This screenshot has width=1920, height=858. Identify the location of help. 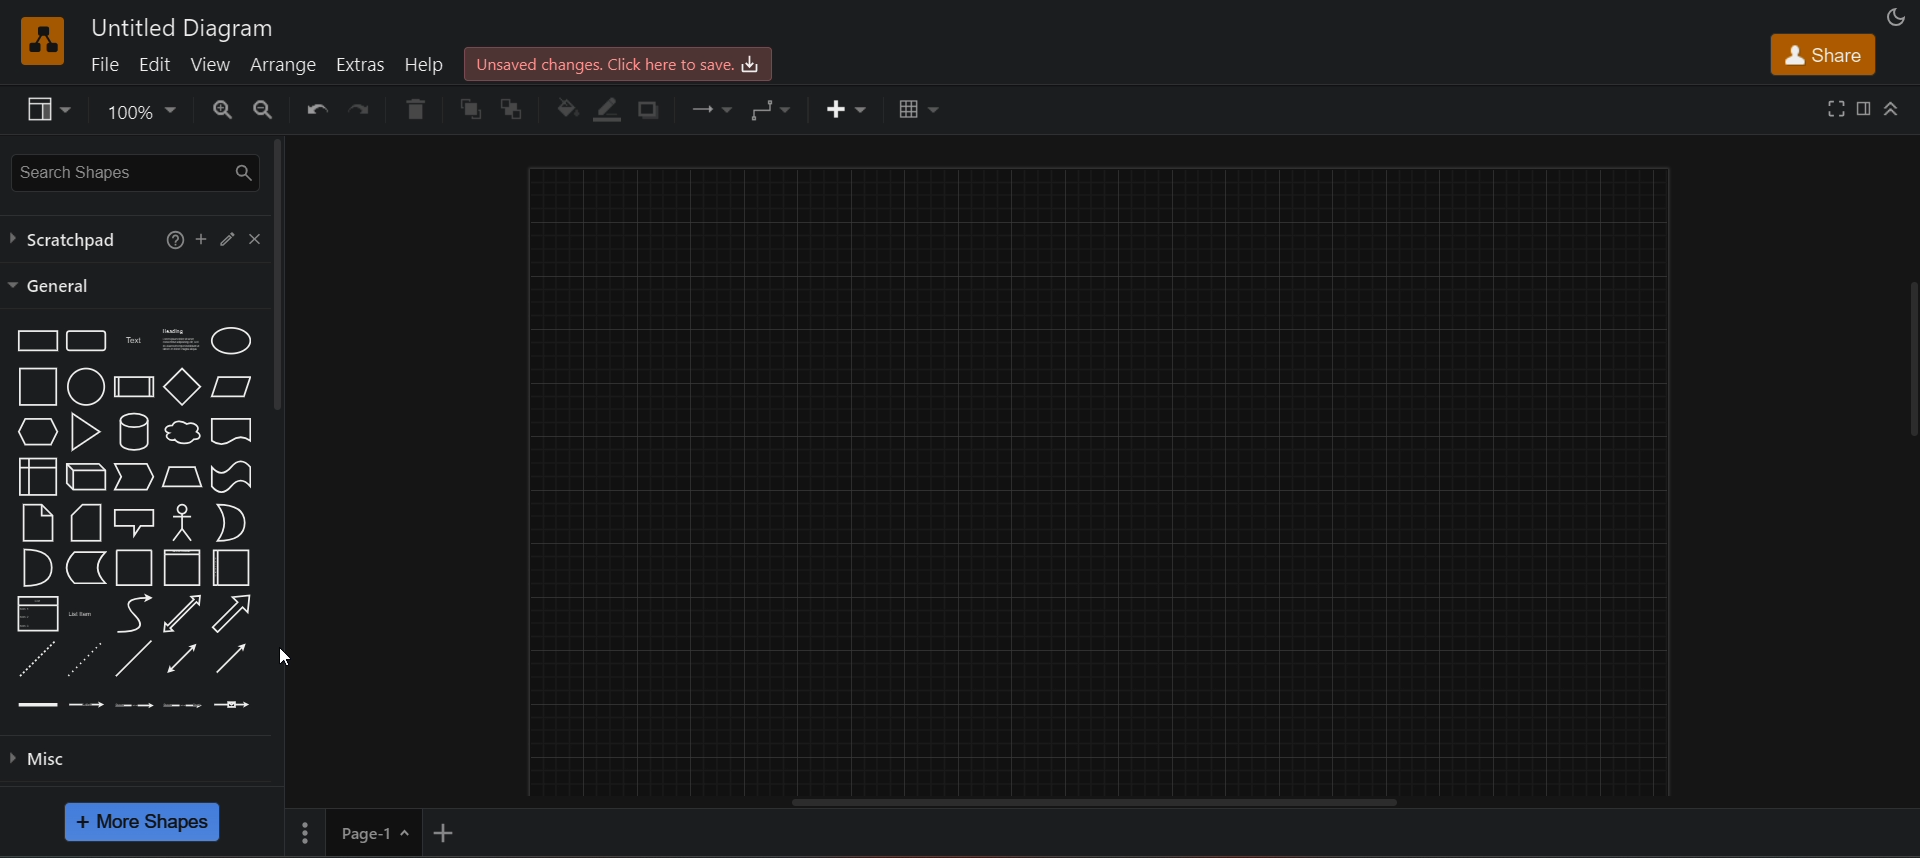
(424, 62).